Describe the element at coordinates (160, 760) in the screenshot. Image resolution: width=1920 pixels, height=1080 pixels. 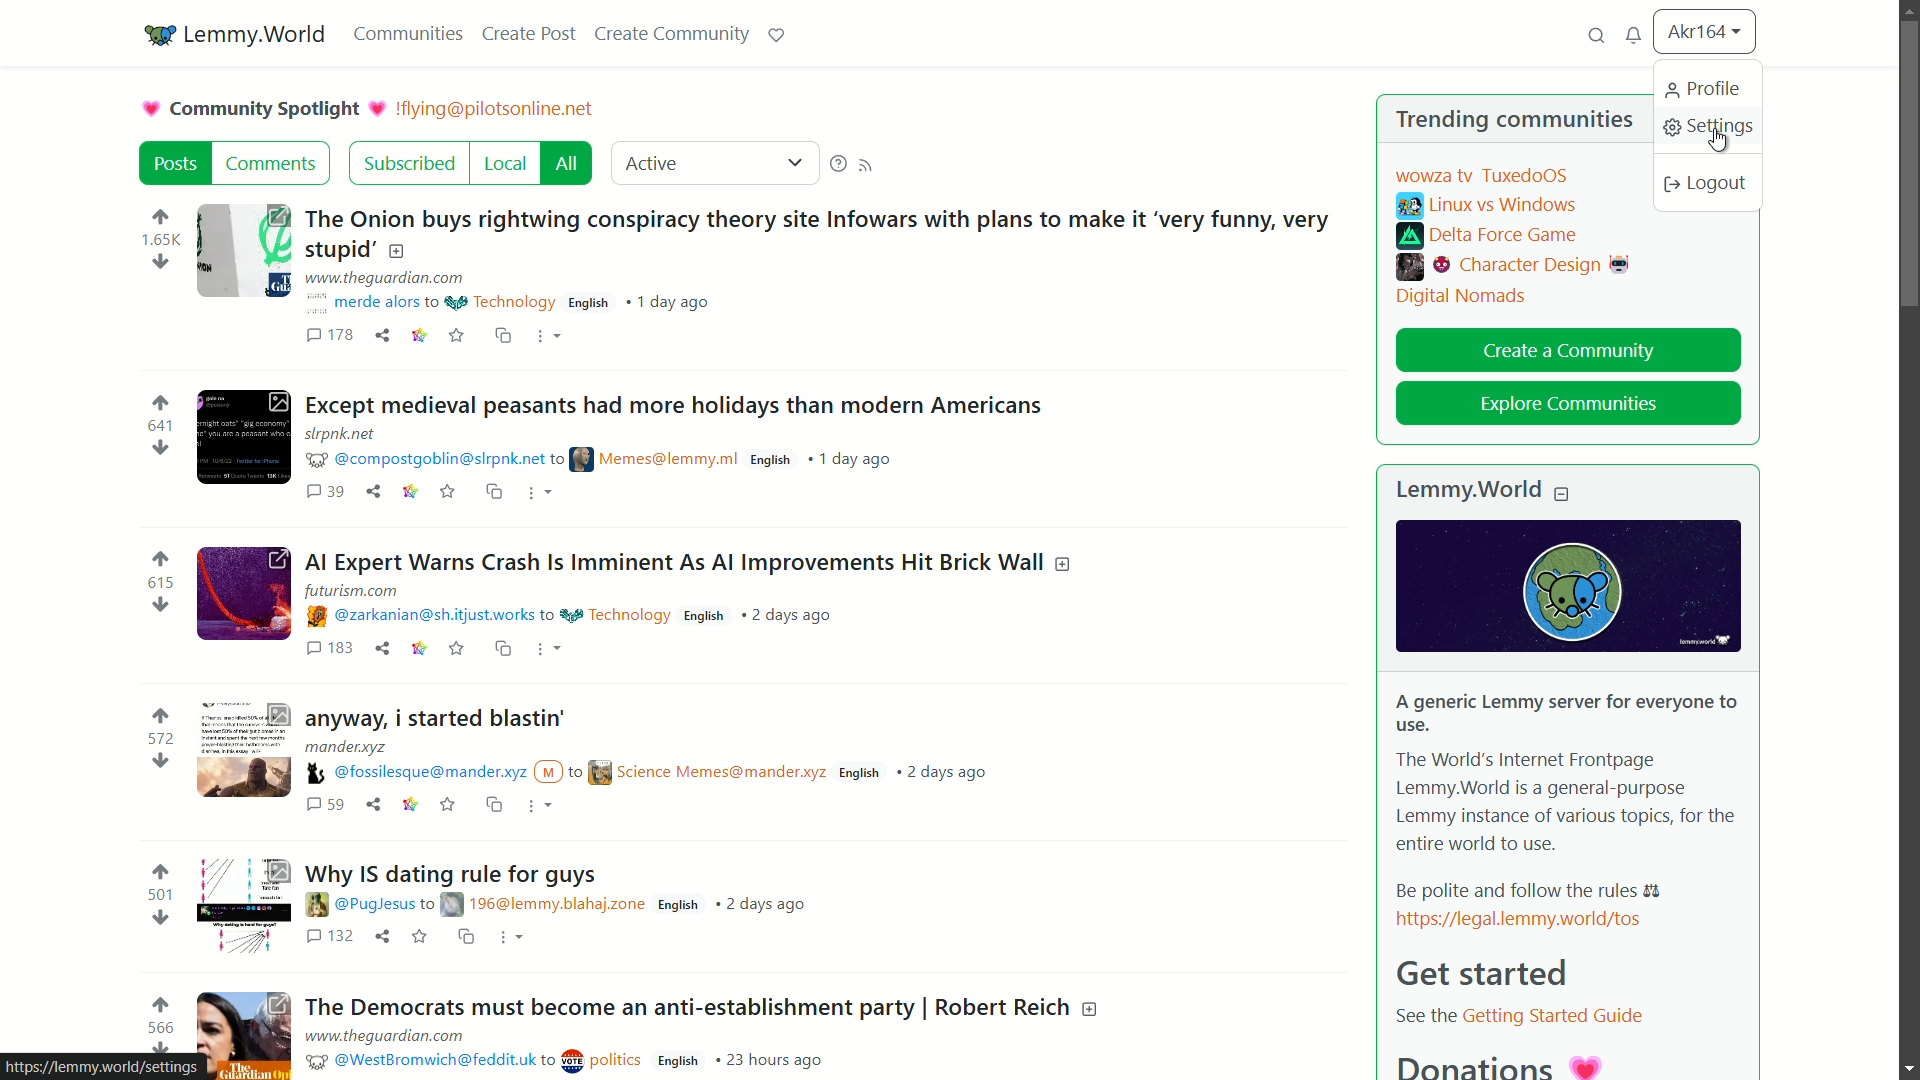
I see `downvote` at that location.